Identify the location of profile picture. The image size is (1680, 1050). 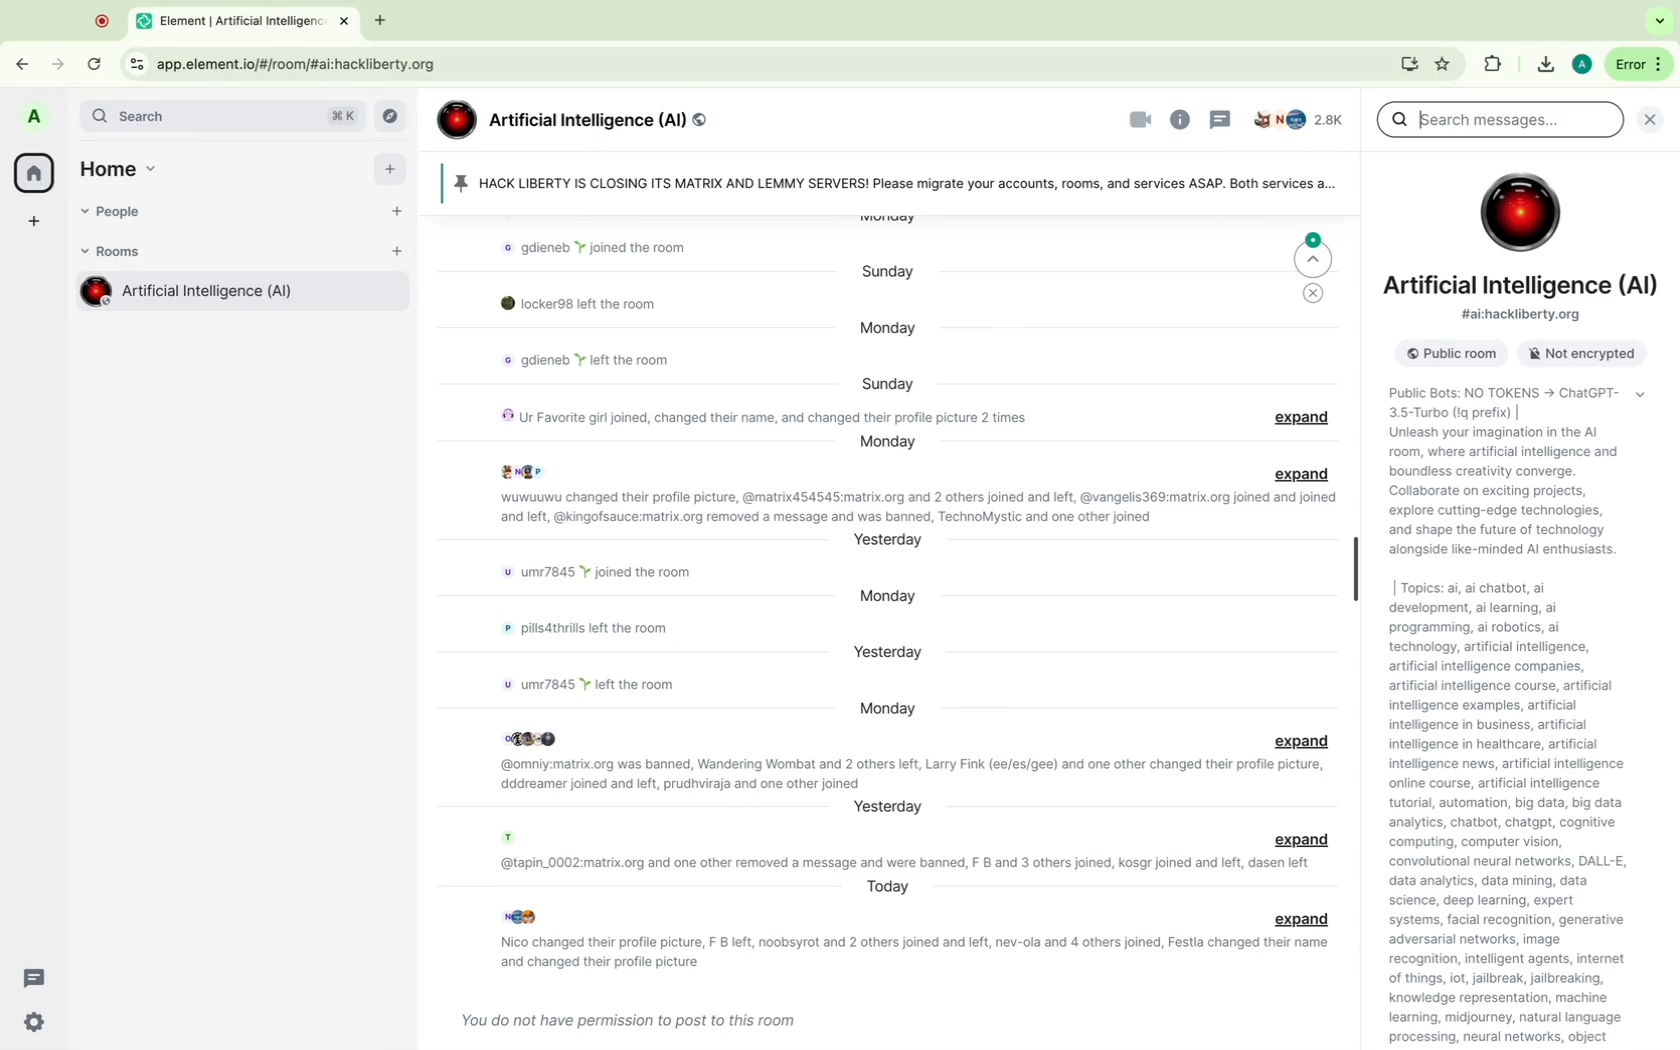
(37, 118).